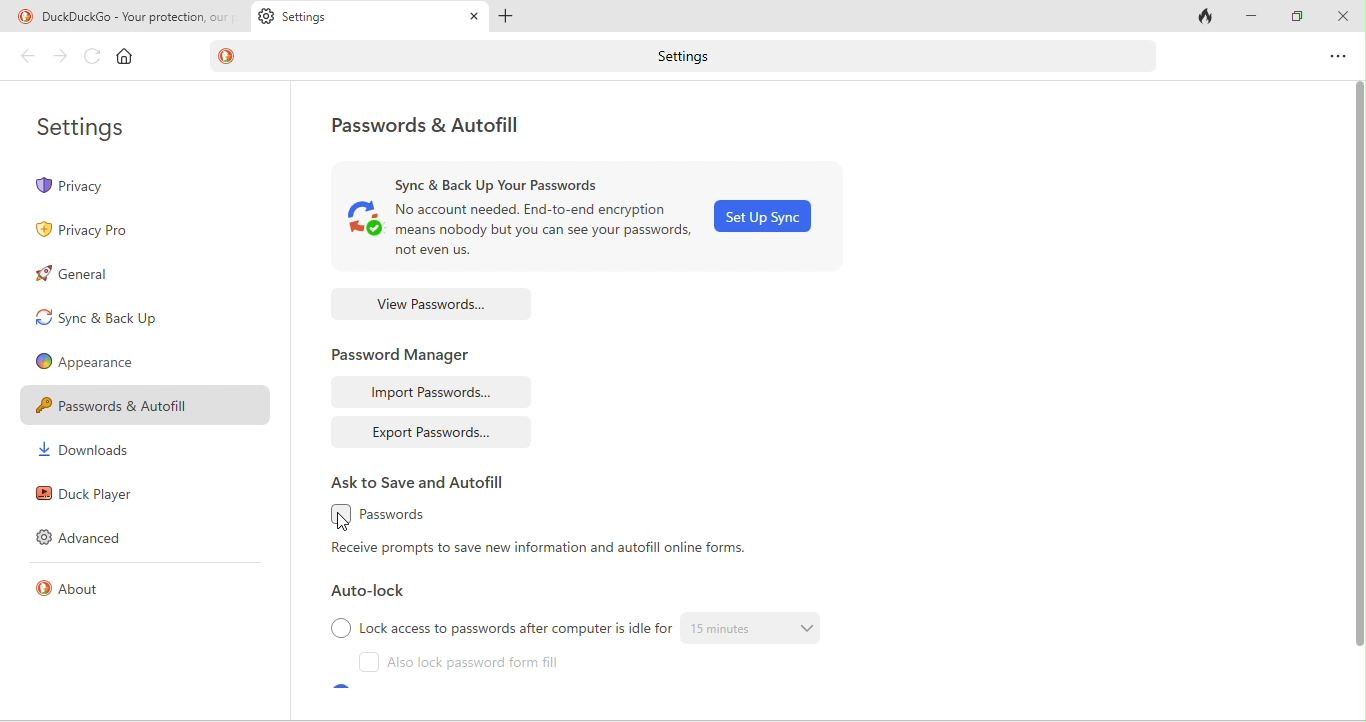  I want to click on checkbox, so click(339, 628).